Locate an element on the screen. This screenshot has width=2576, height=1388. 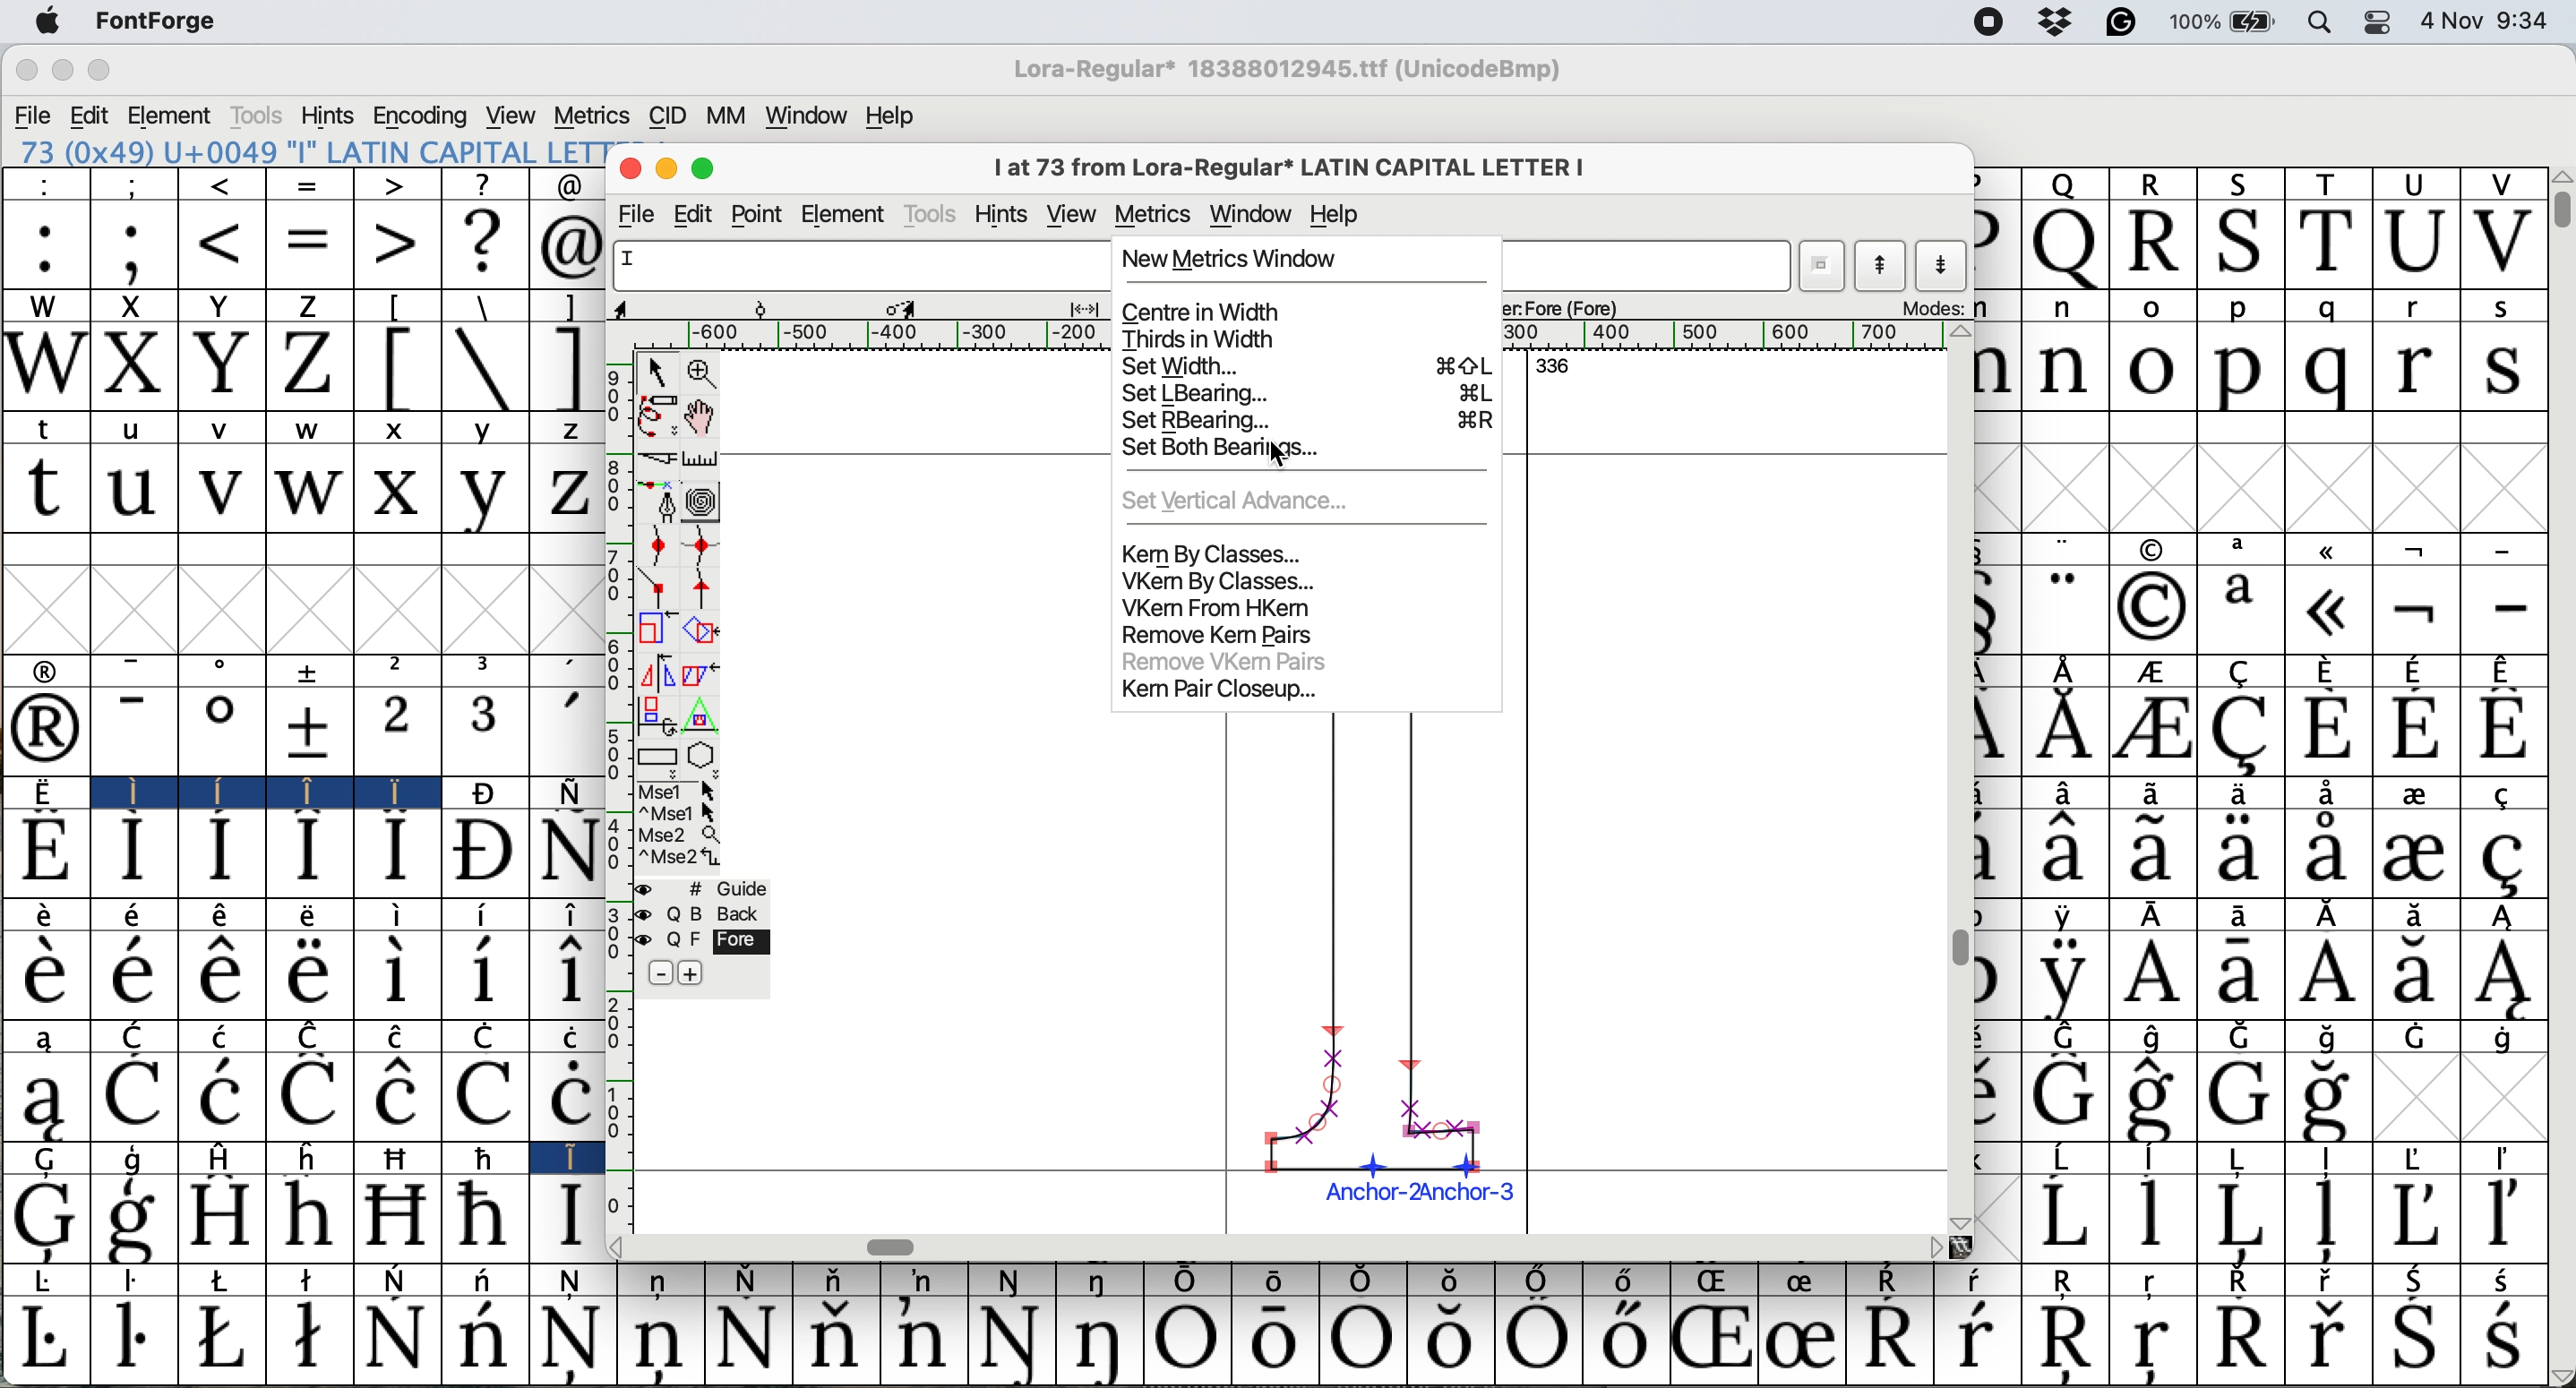
Y is located at coordinates (221, 368).